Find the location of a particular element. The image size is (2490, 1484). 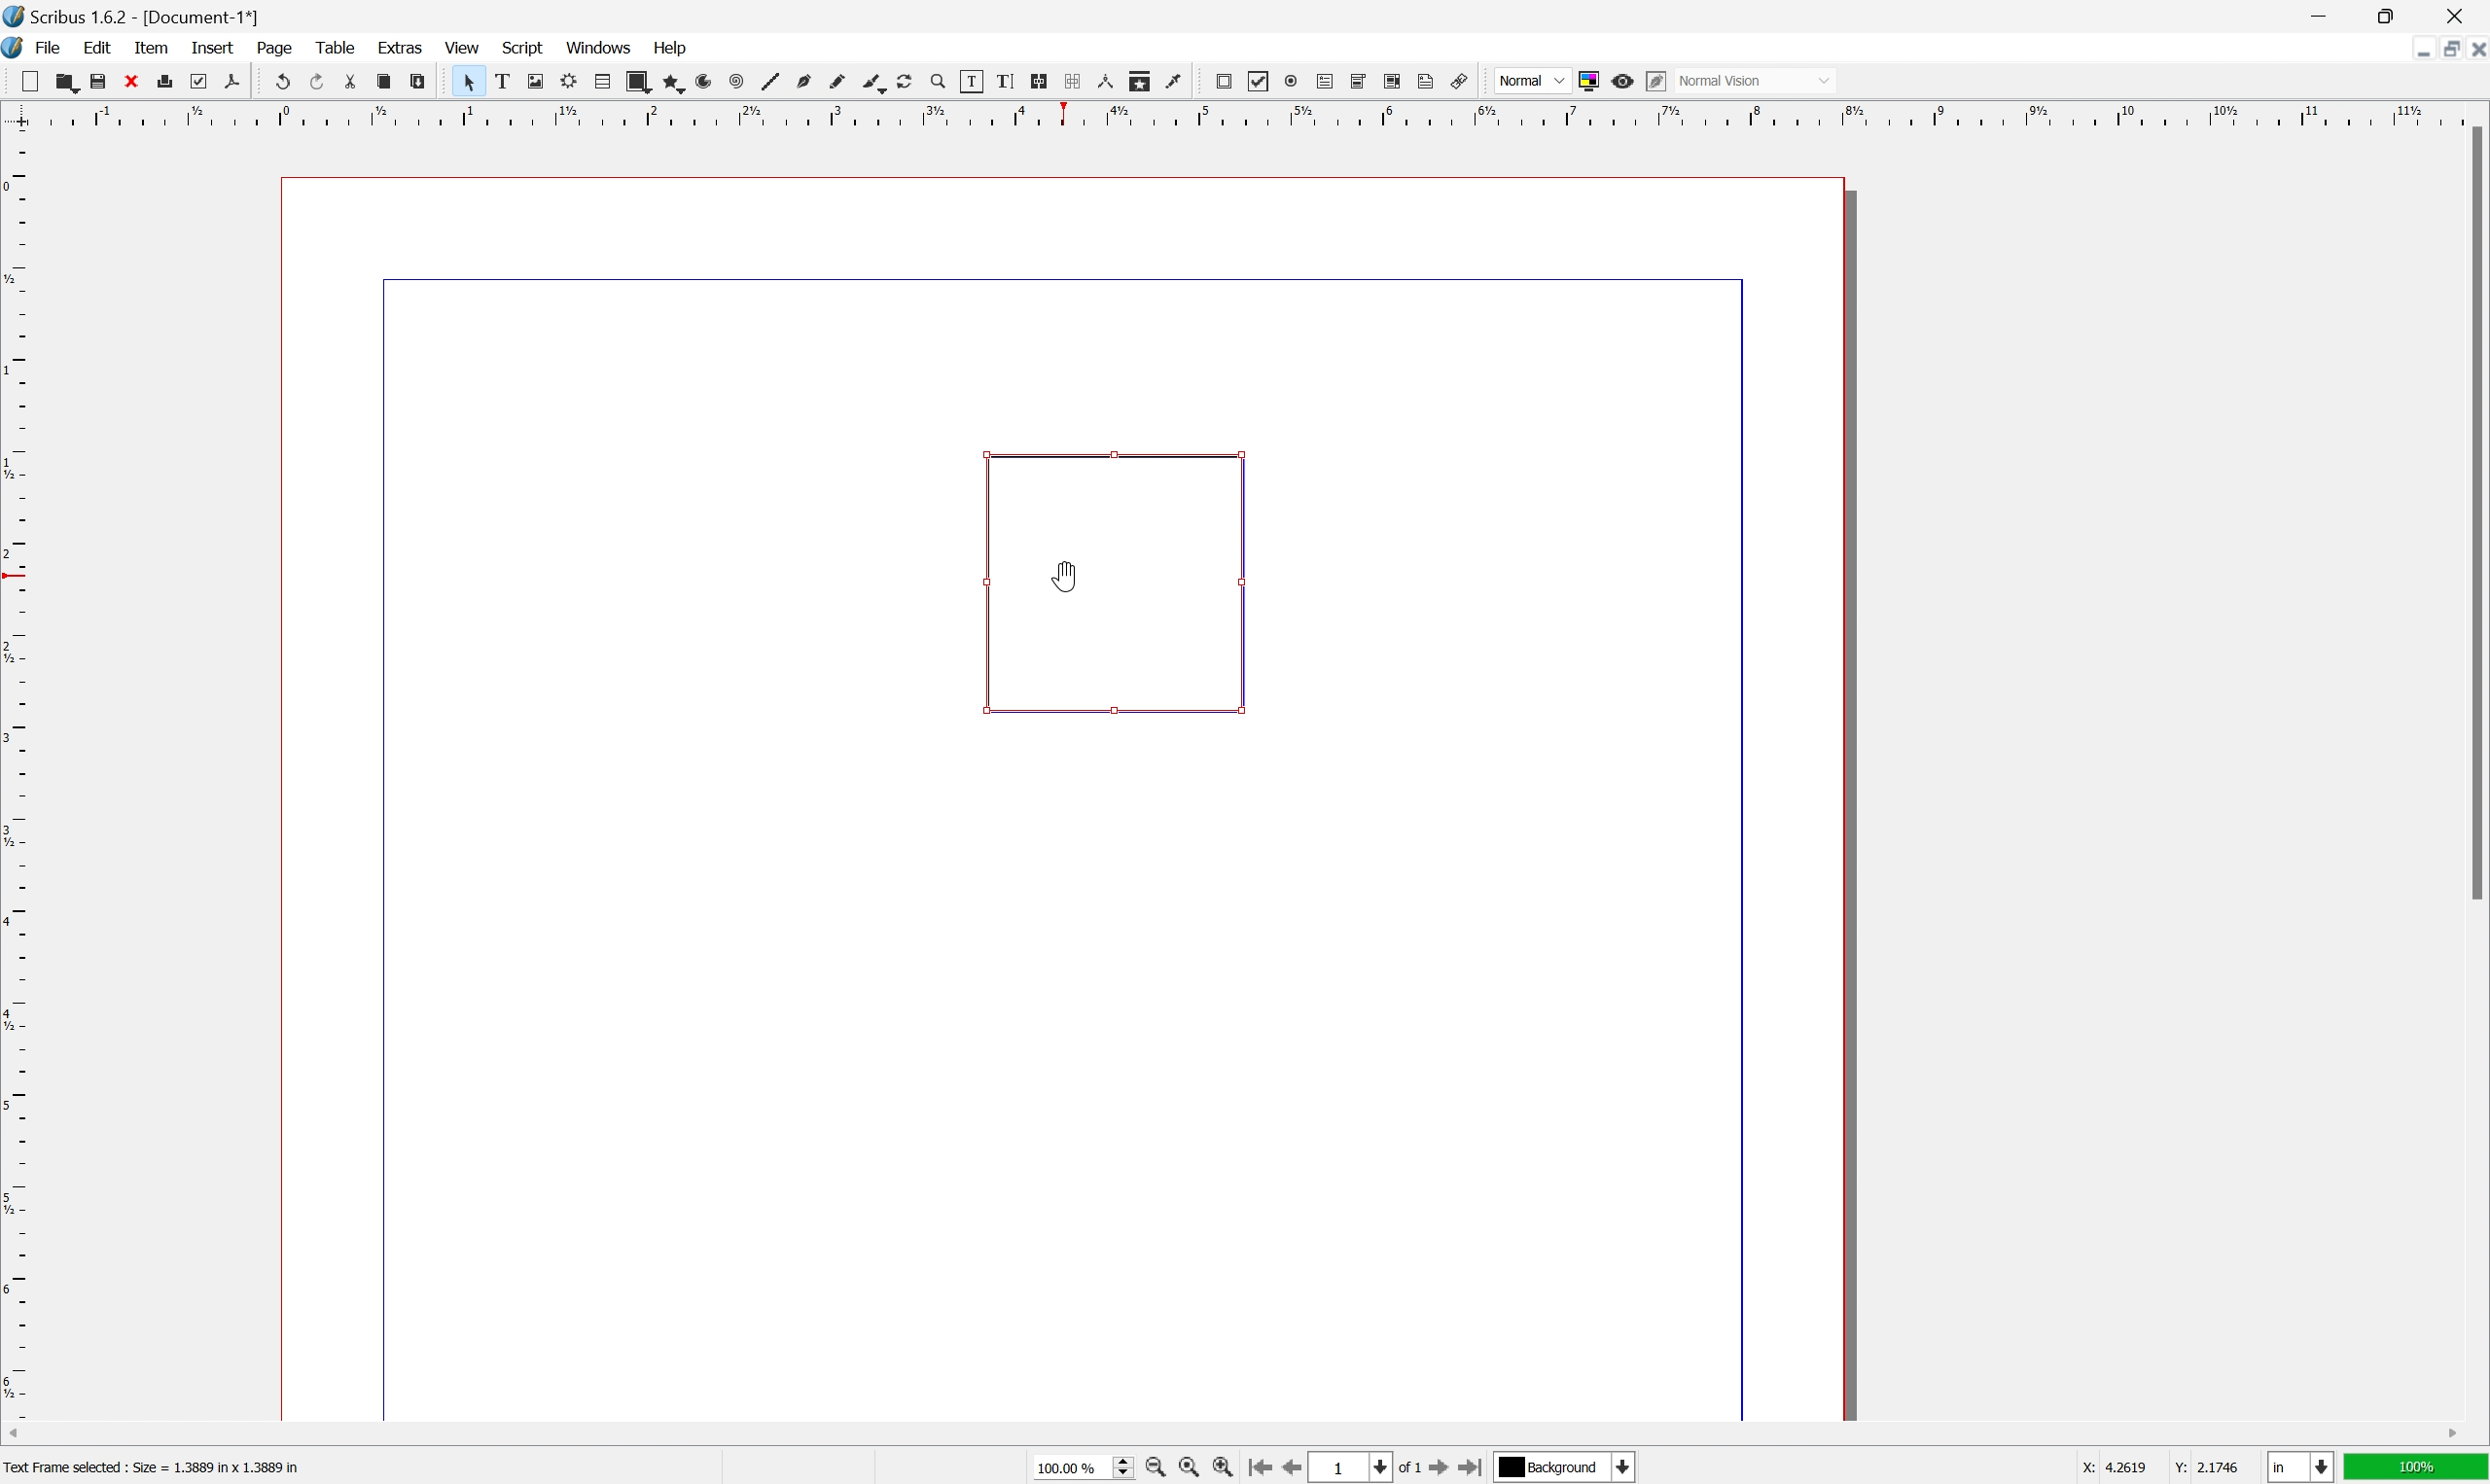

pdf checkbox is located at coordinates (1260, 83).